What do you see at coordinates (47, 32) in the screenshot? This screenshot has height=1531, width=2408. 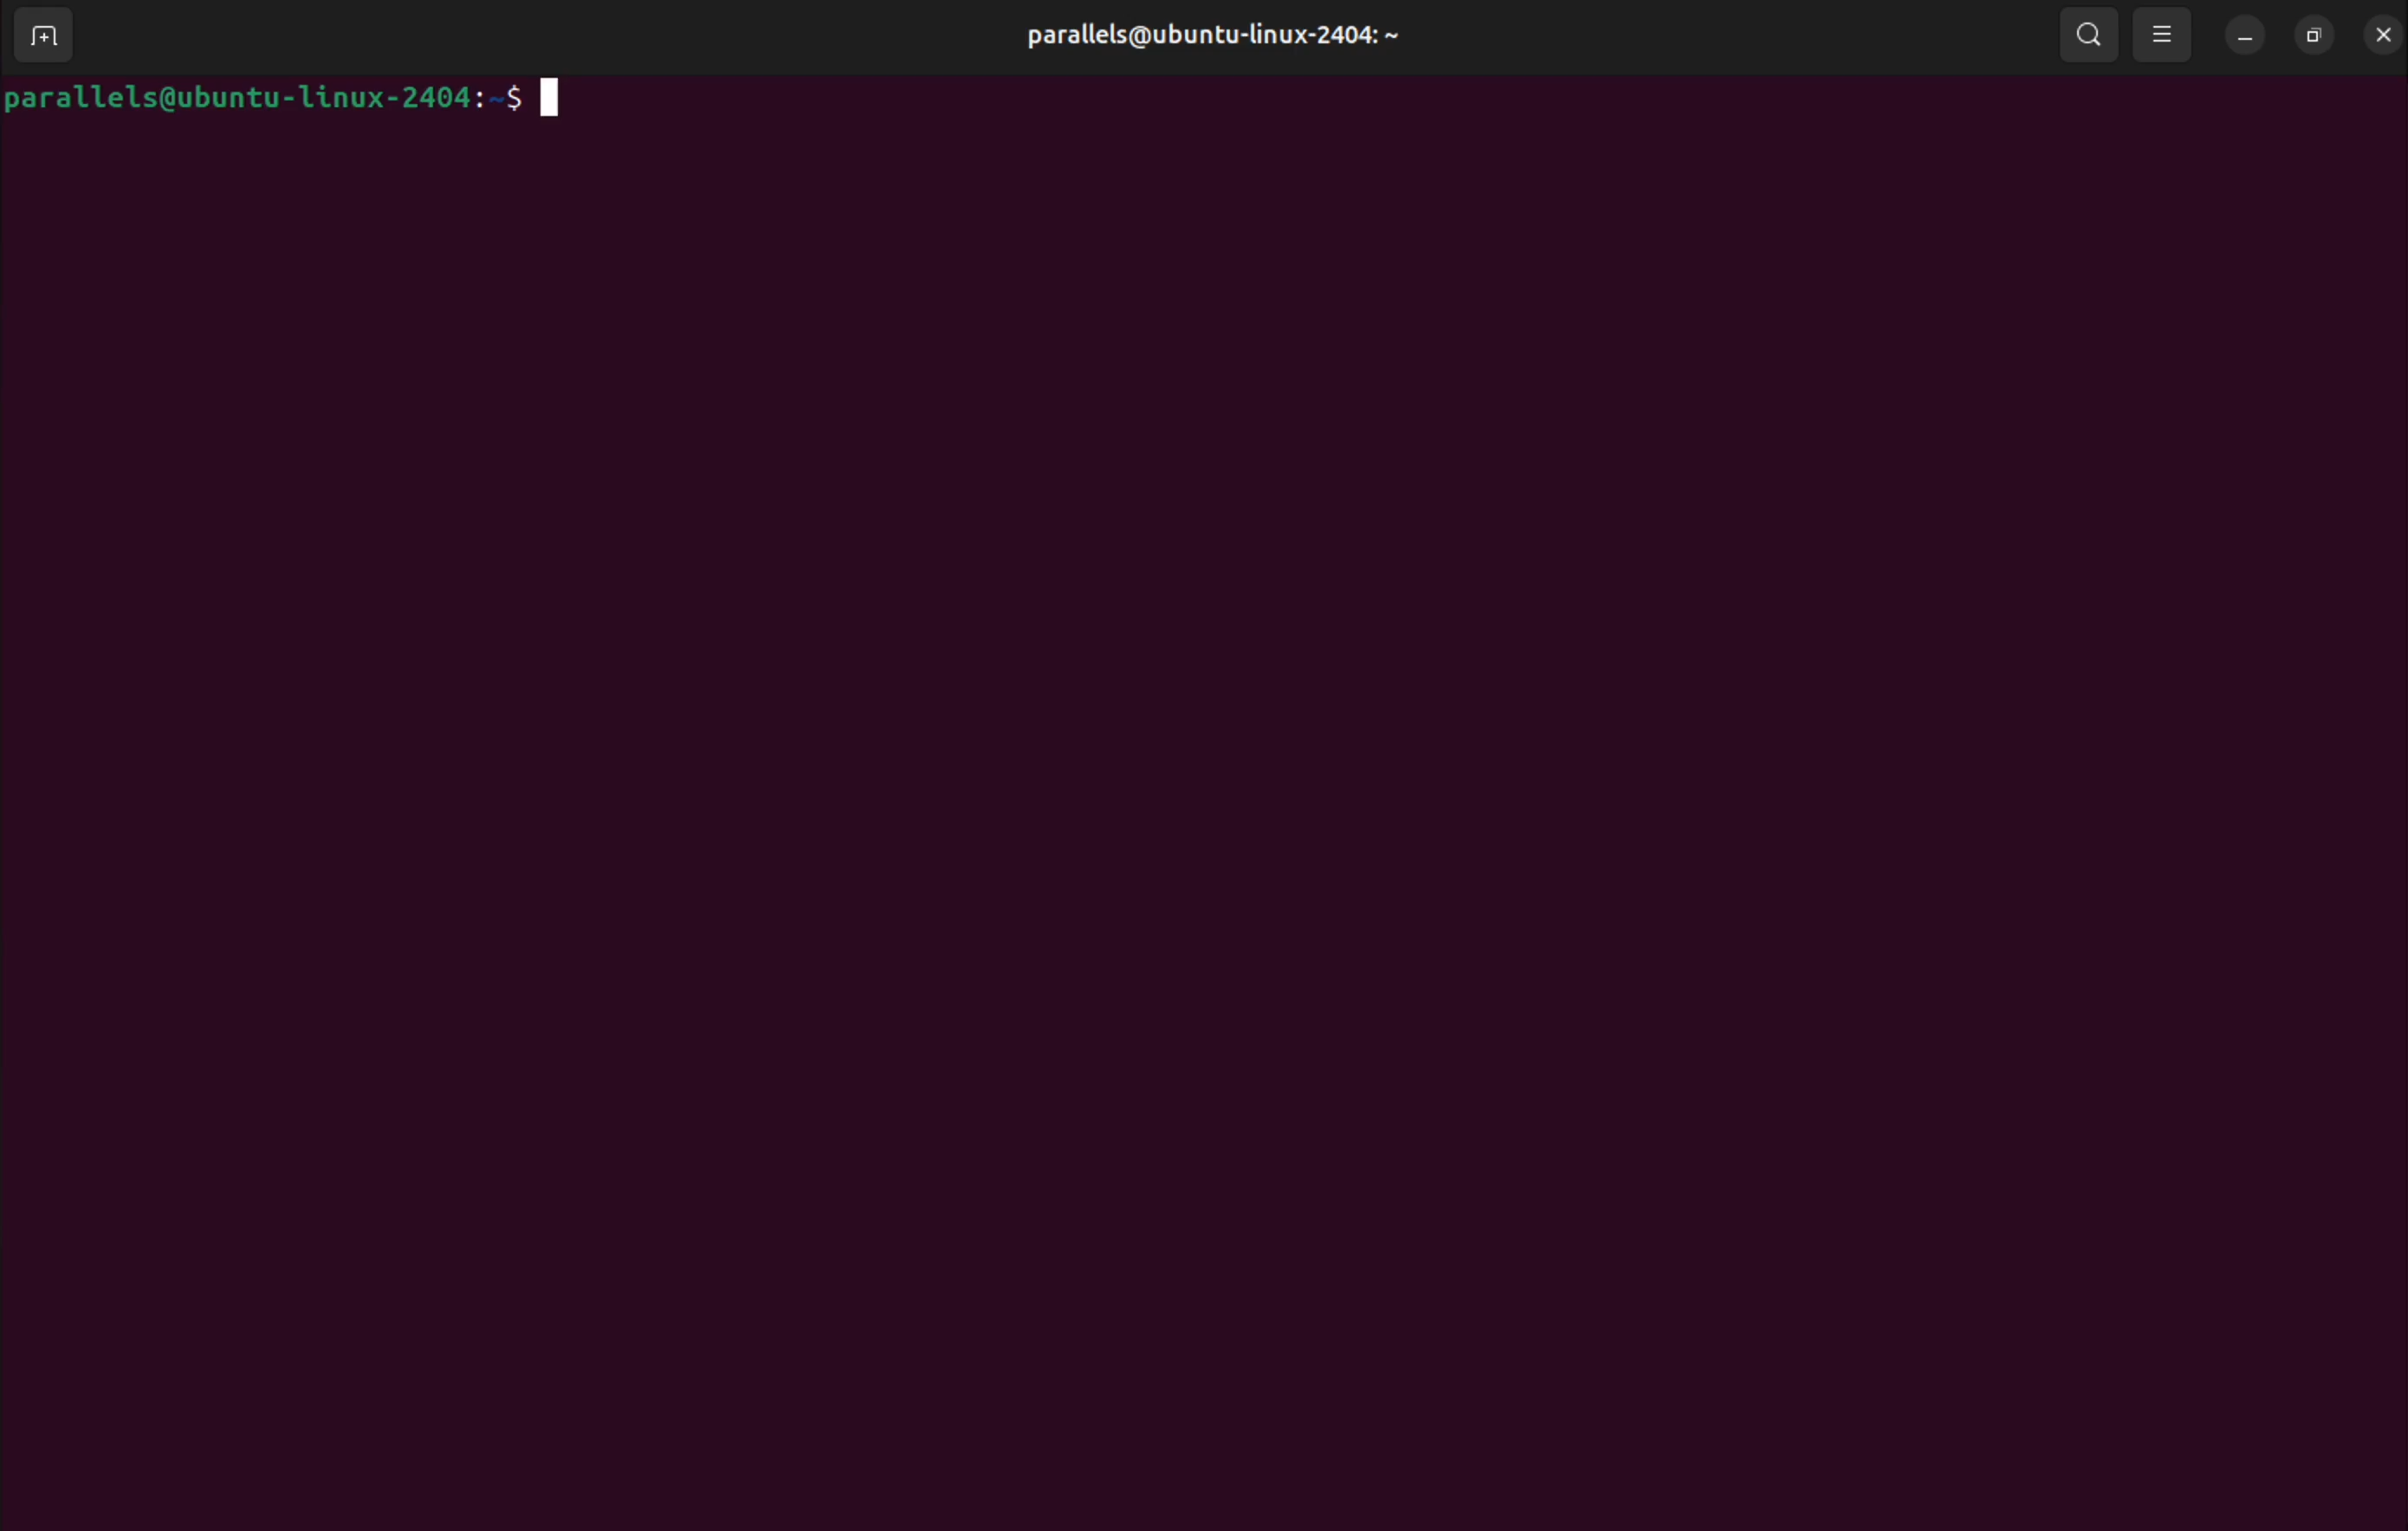 I see `add terminal` at bounding box center [47, 32].